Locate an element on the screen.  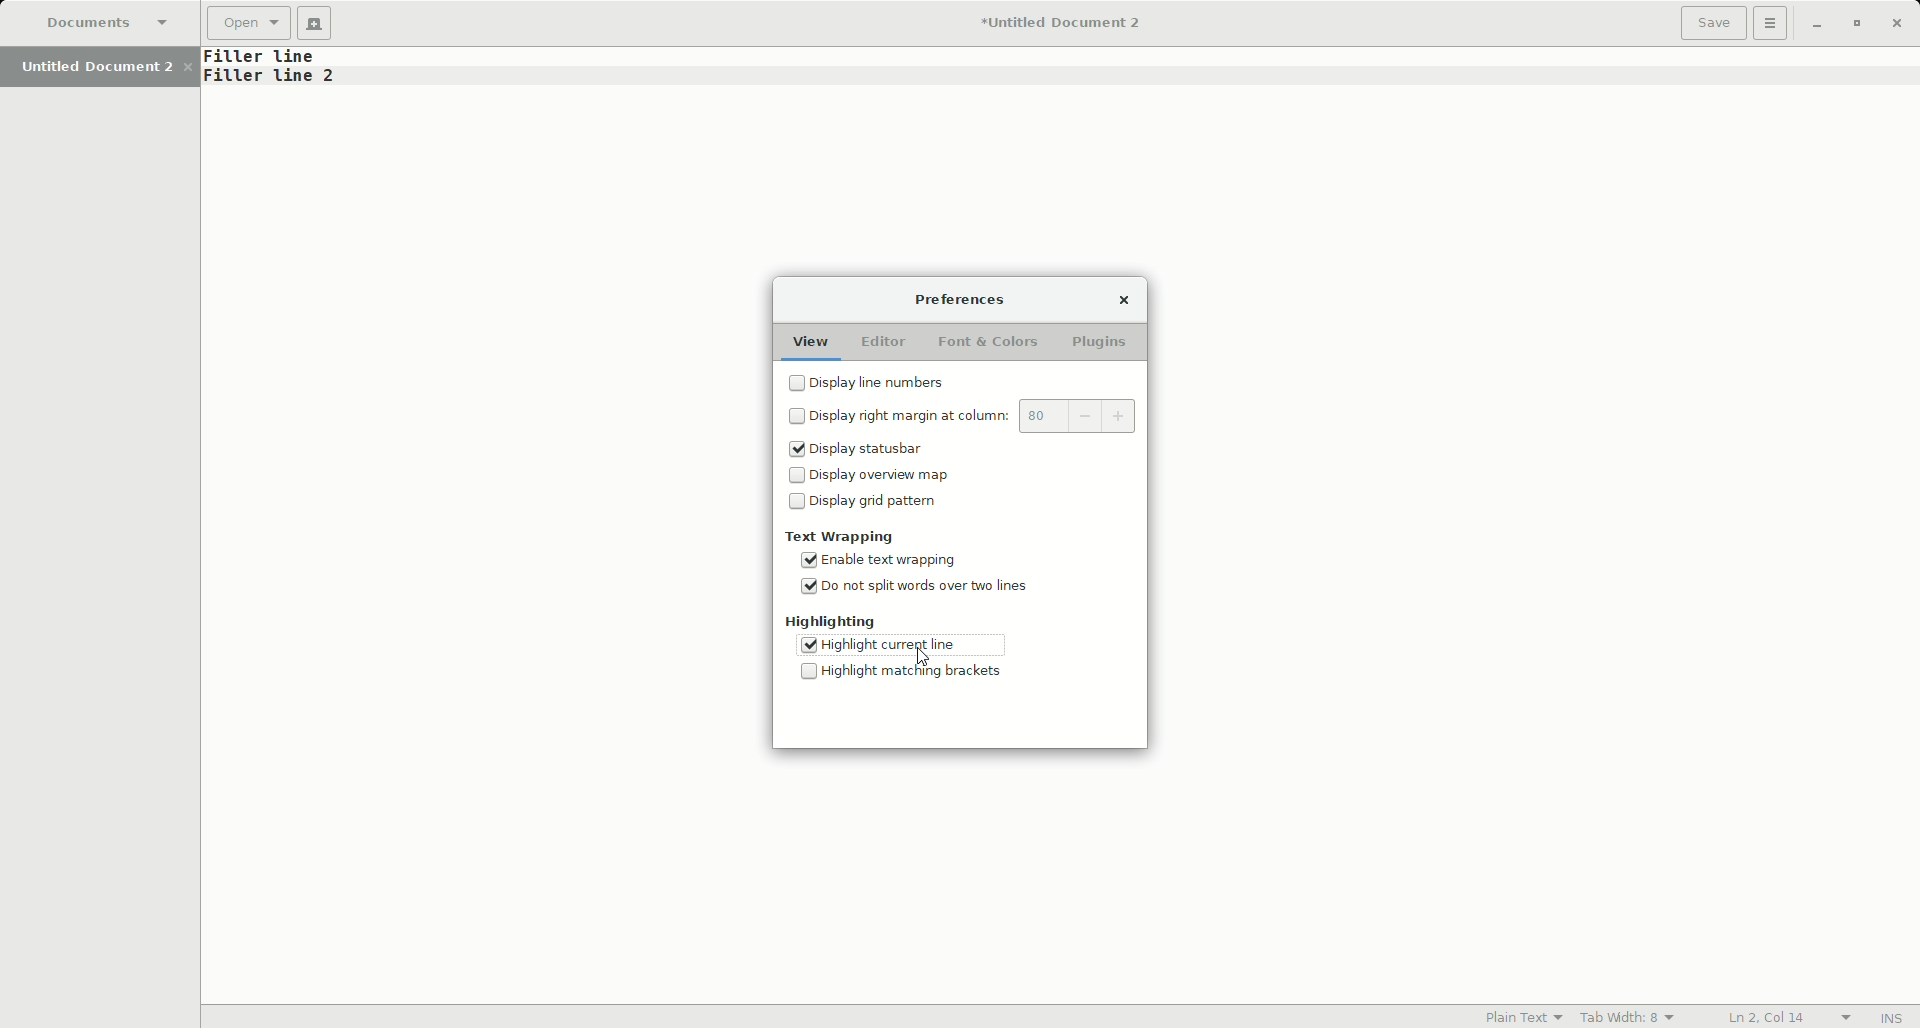
Text line 2 is located at coordinates (272, 78).